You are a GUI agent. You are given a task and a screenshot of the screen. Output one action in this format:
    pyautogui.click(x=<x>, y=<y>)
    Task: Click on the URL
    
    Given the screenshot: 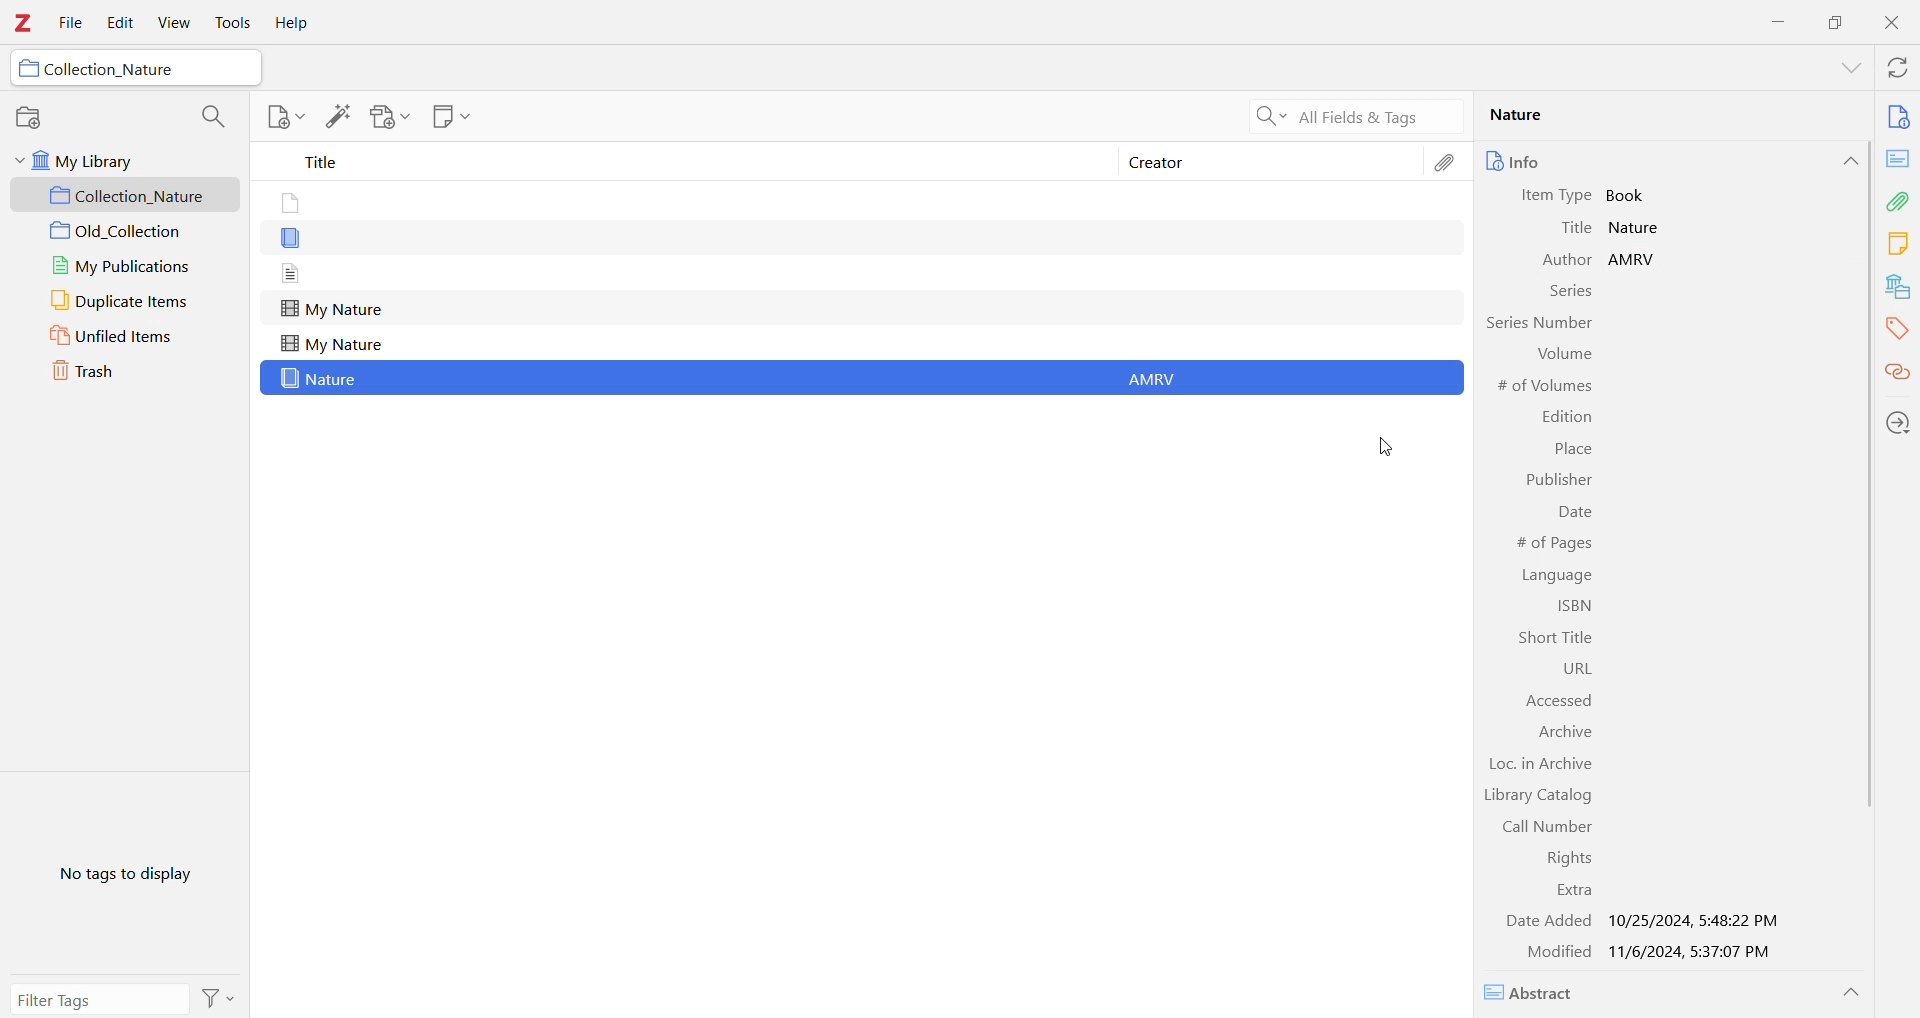 What is the action you would take?
    pyautogui.click(x=1563, y=668)
    